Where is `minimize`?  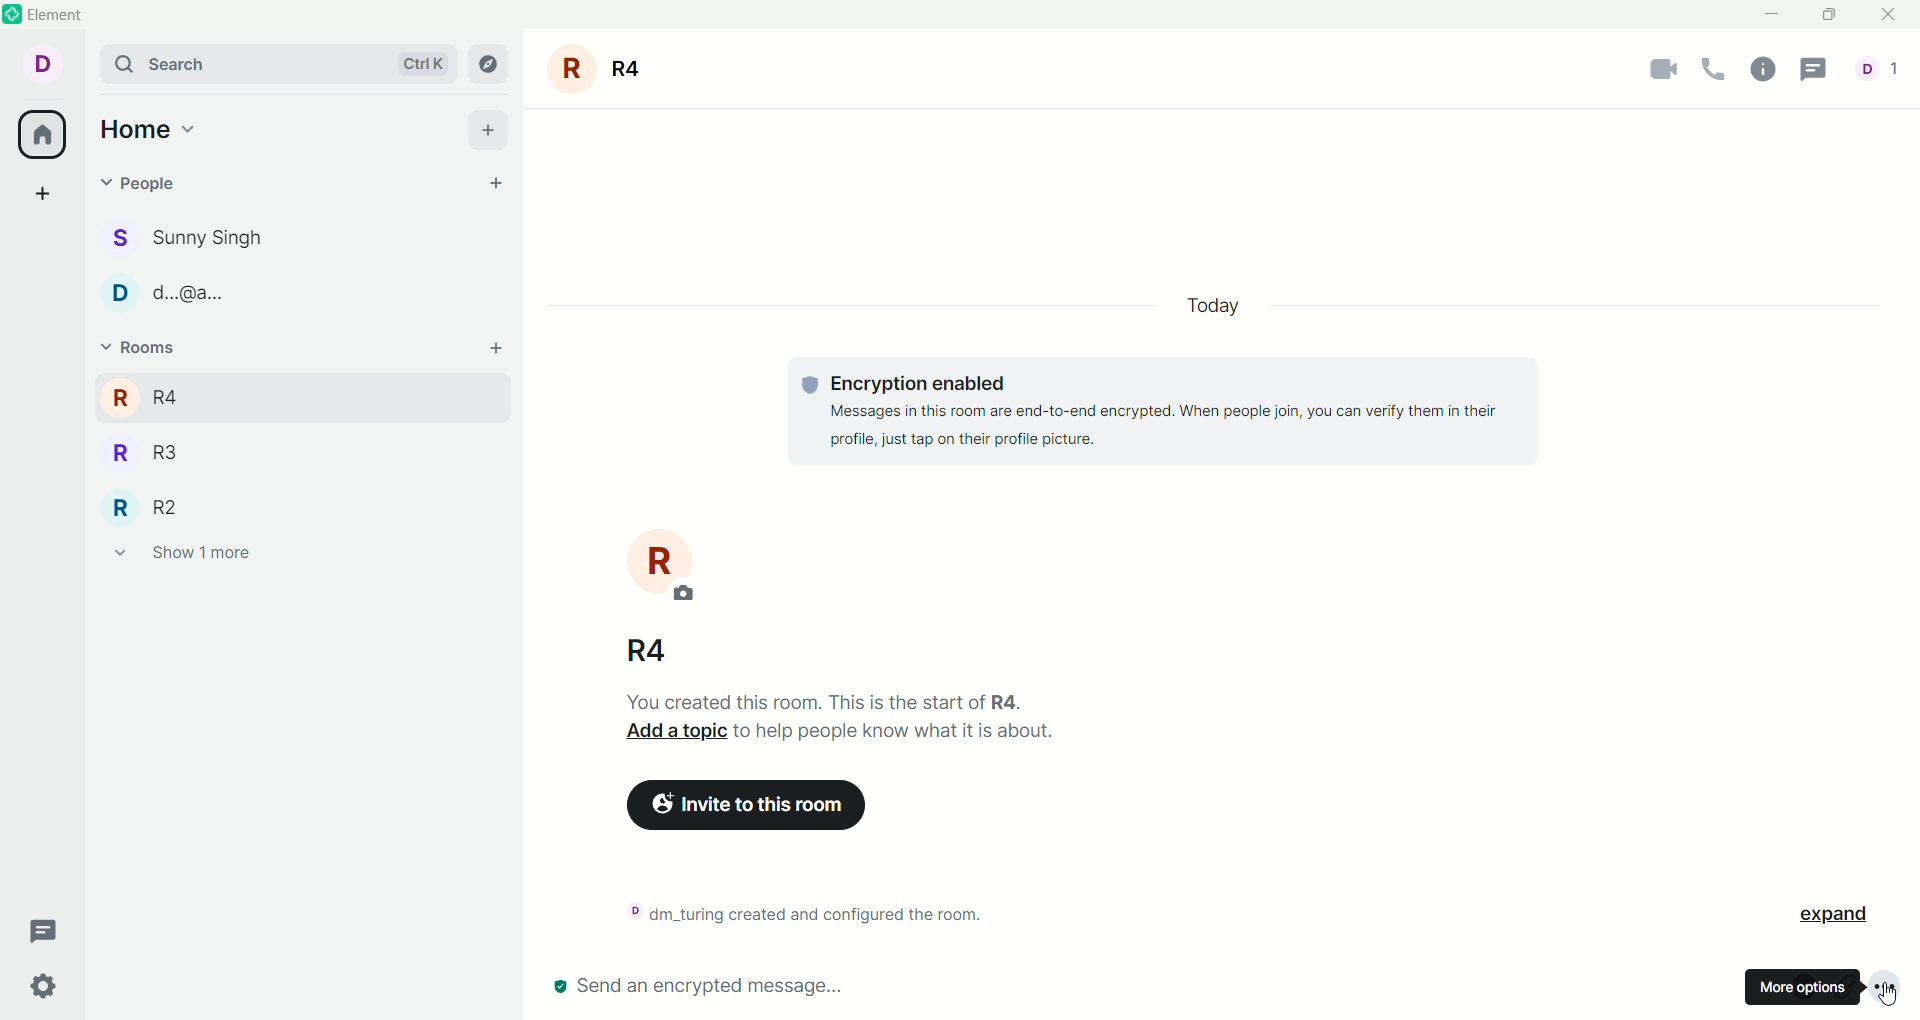 minimize is located at coordinates (1768, 16).